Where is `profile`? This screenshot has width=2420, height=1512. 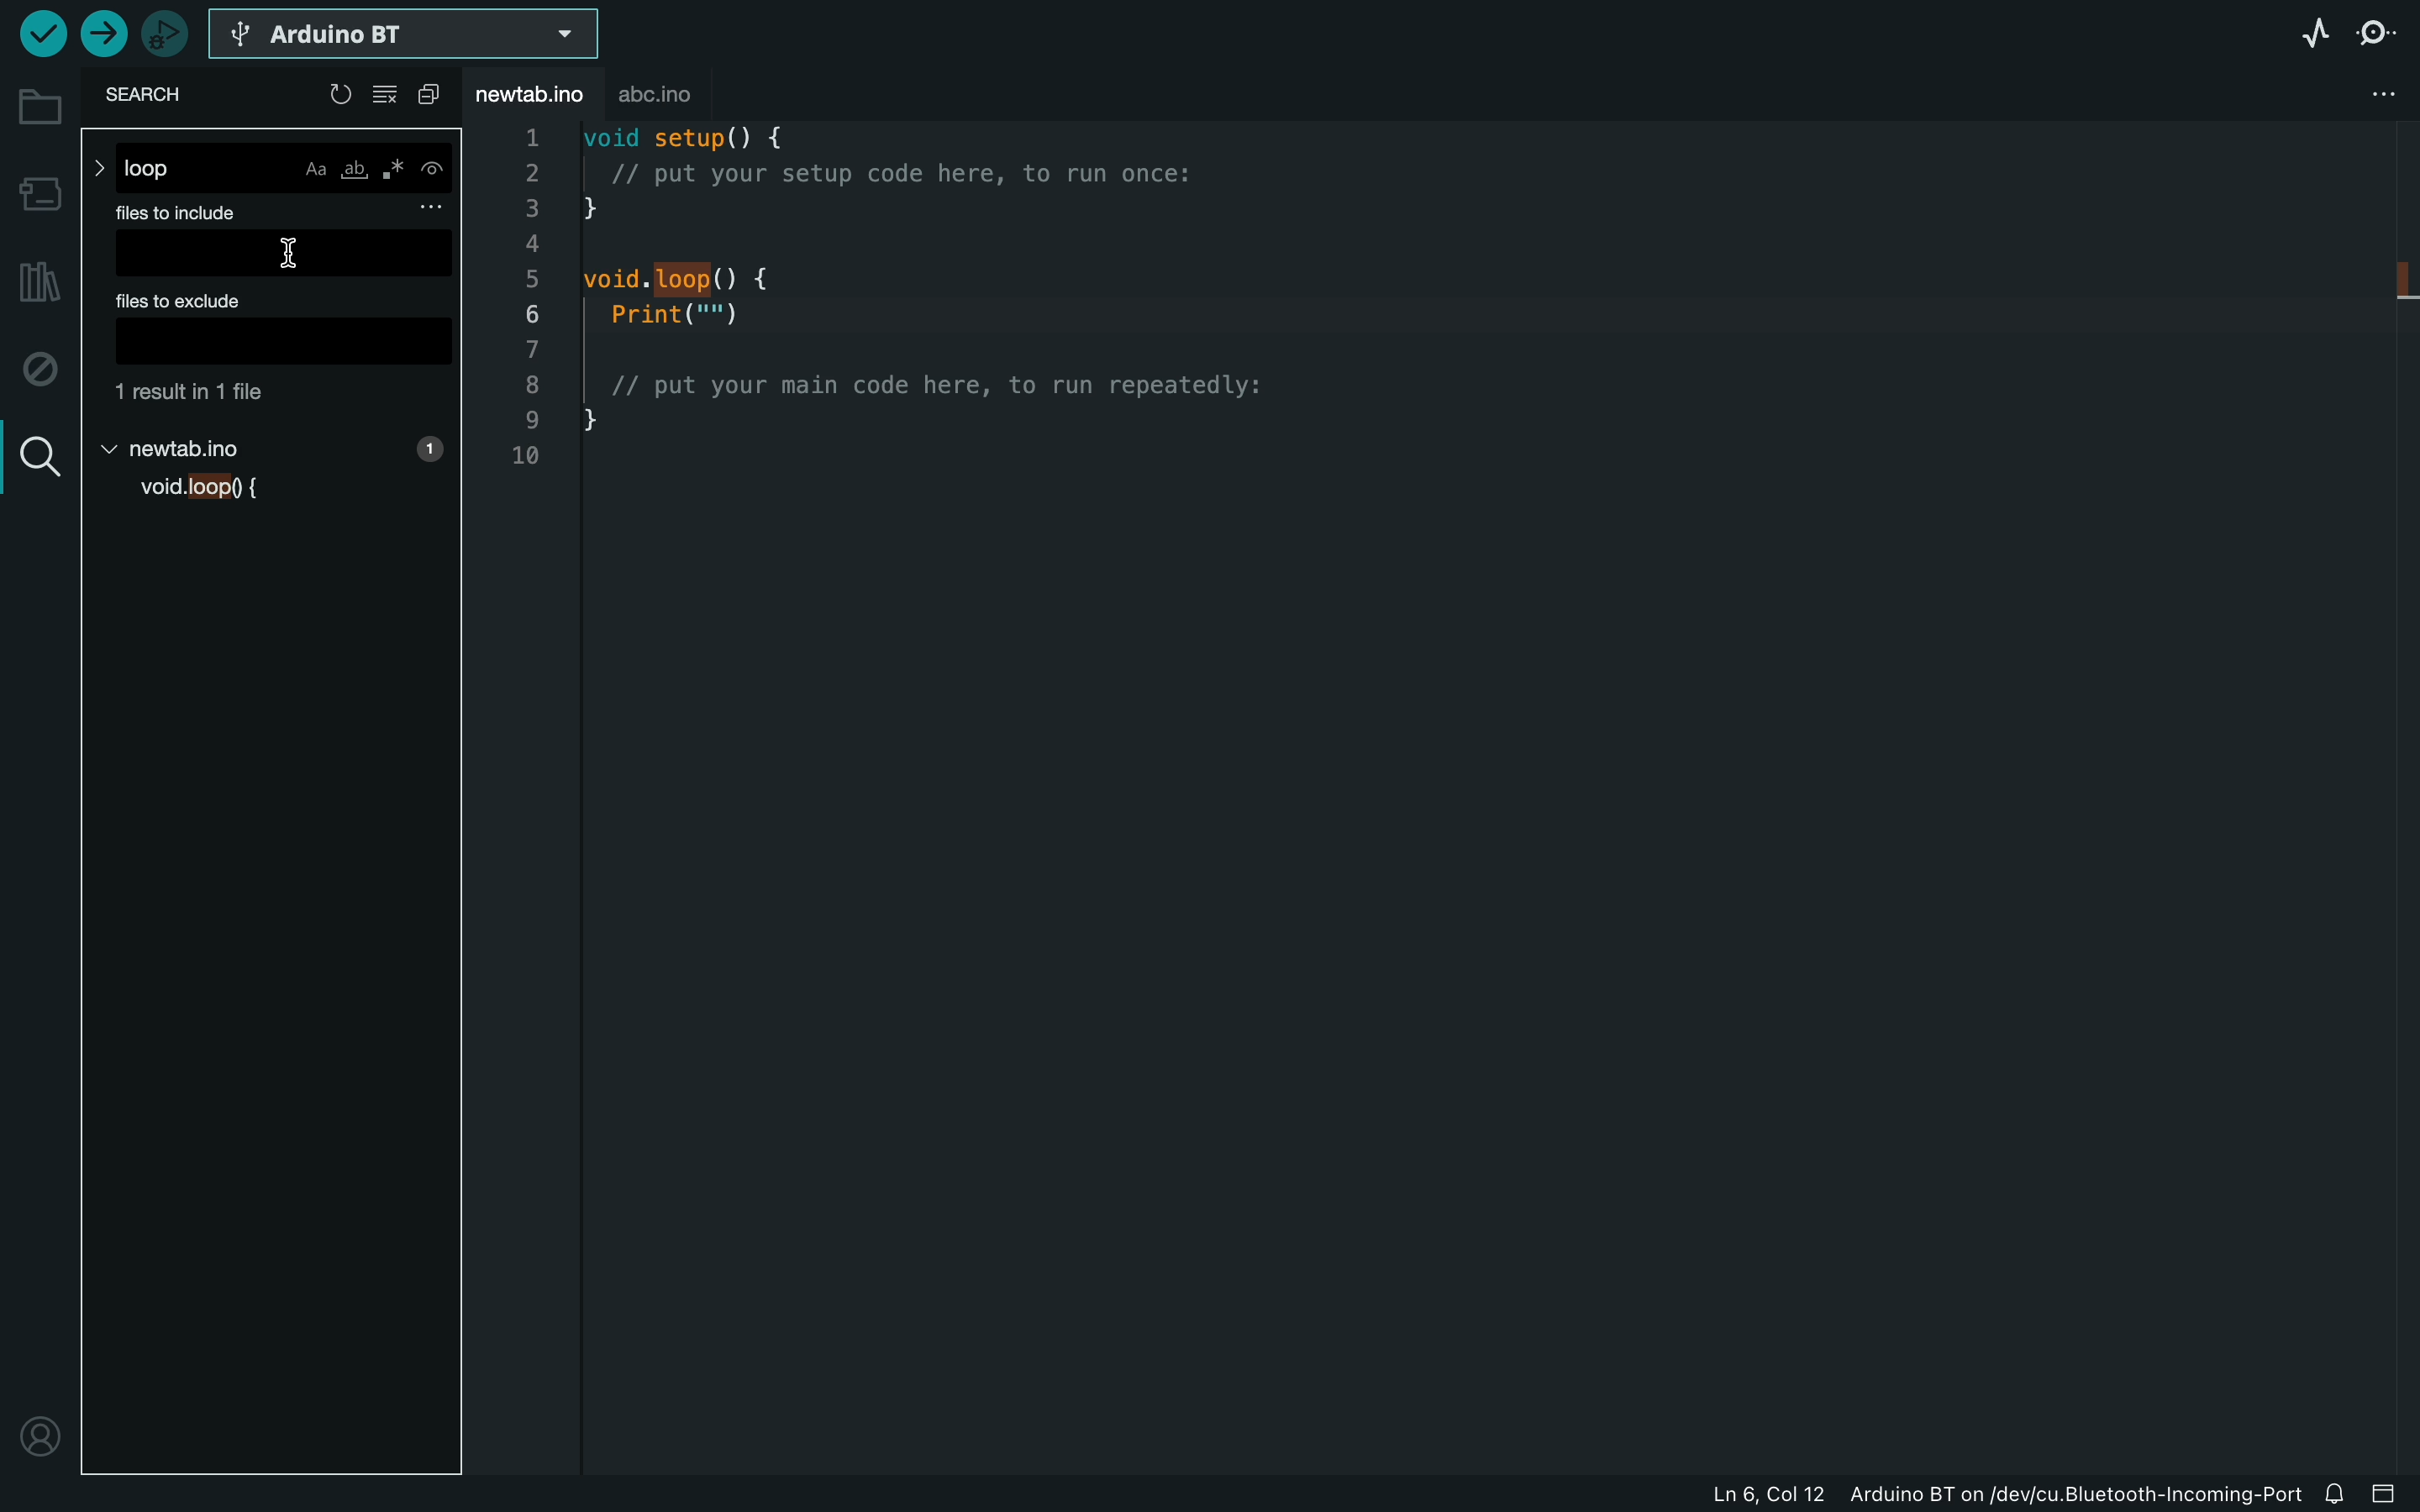 profile is located at coordinates (40, 1425).